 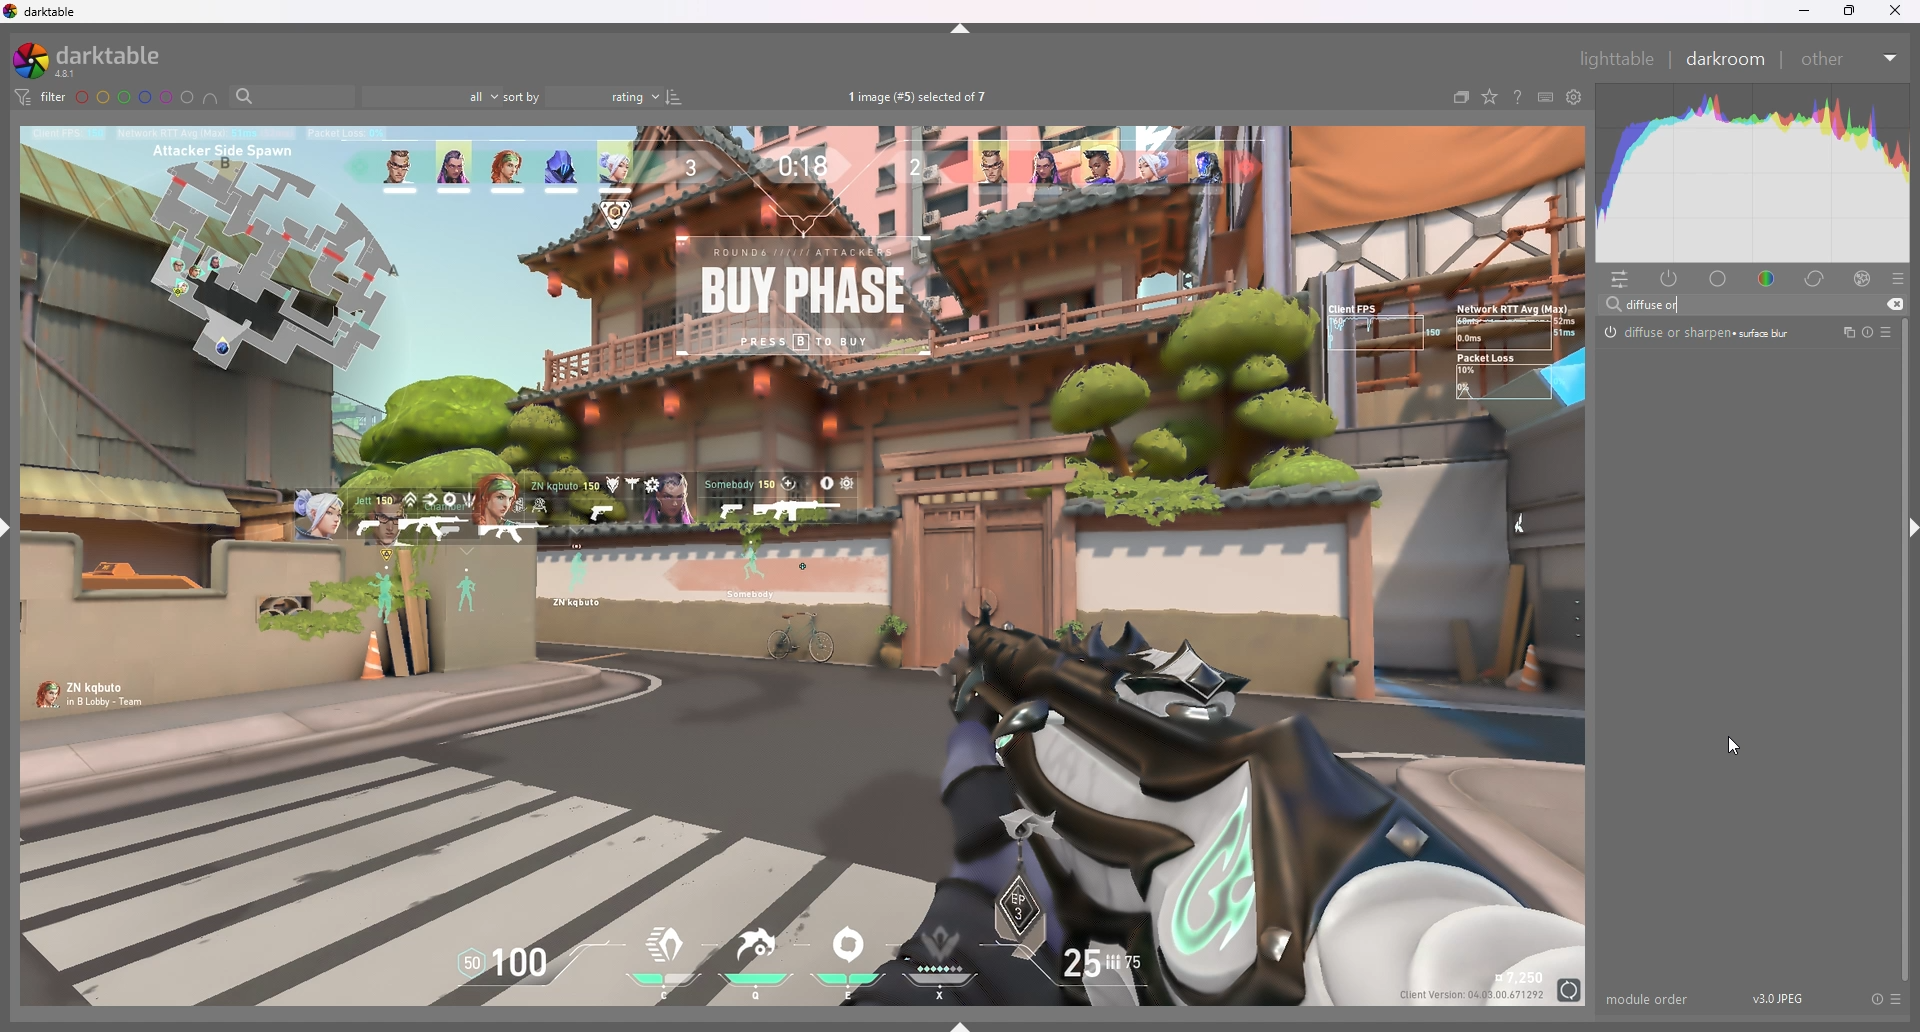 What do you see at coordinates (799, 567) in the screenshot?
I see `photo` at bounding box center [799, 567].